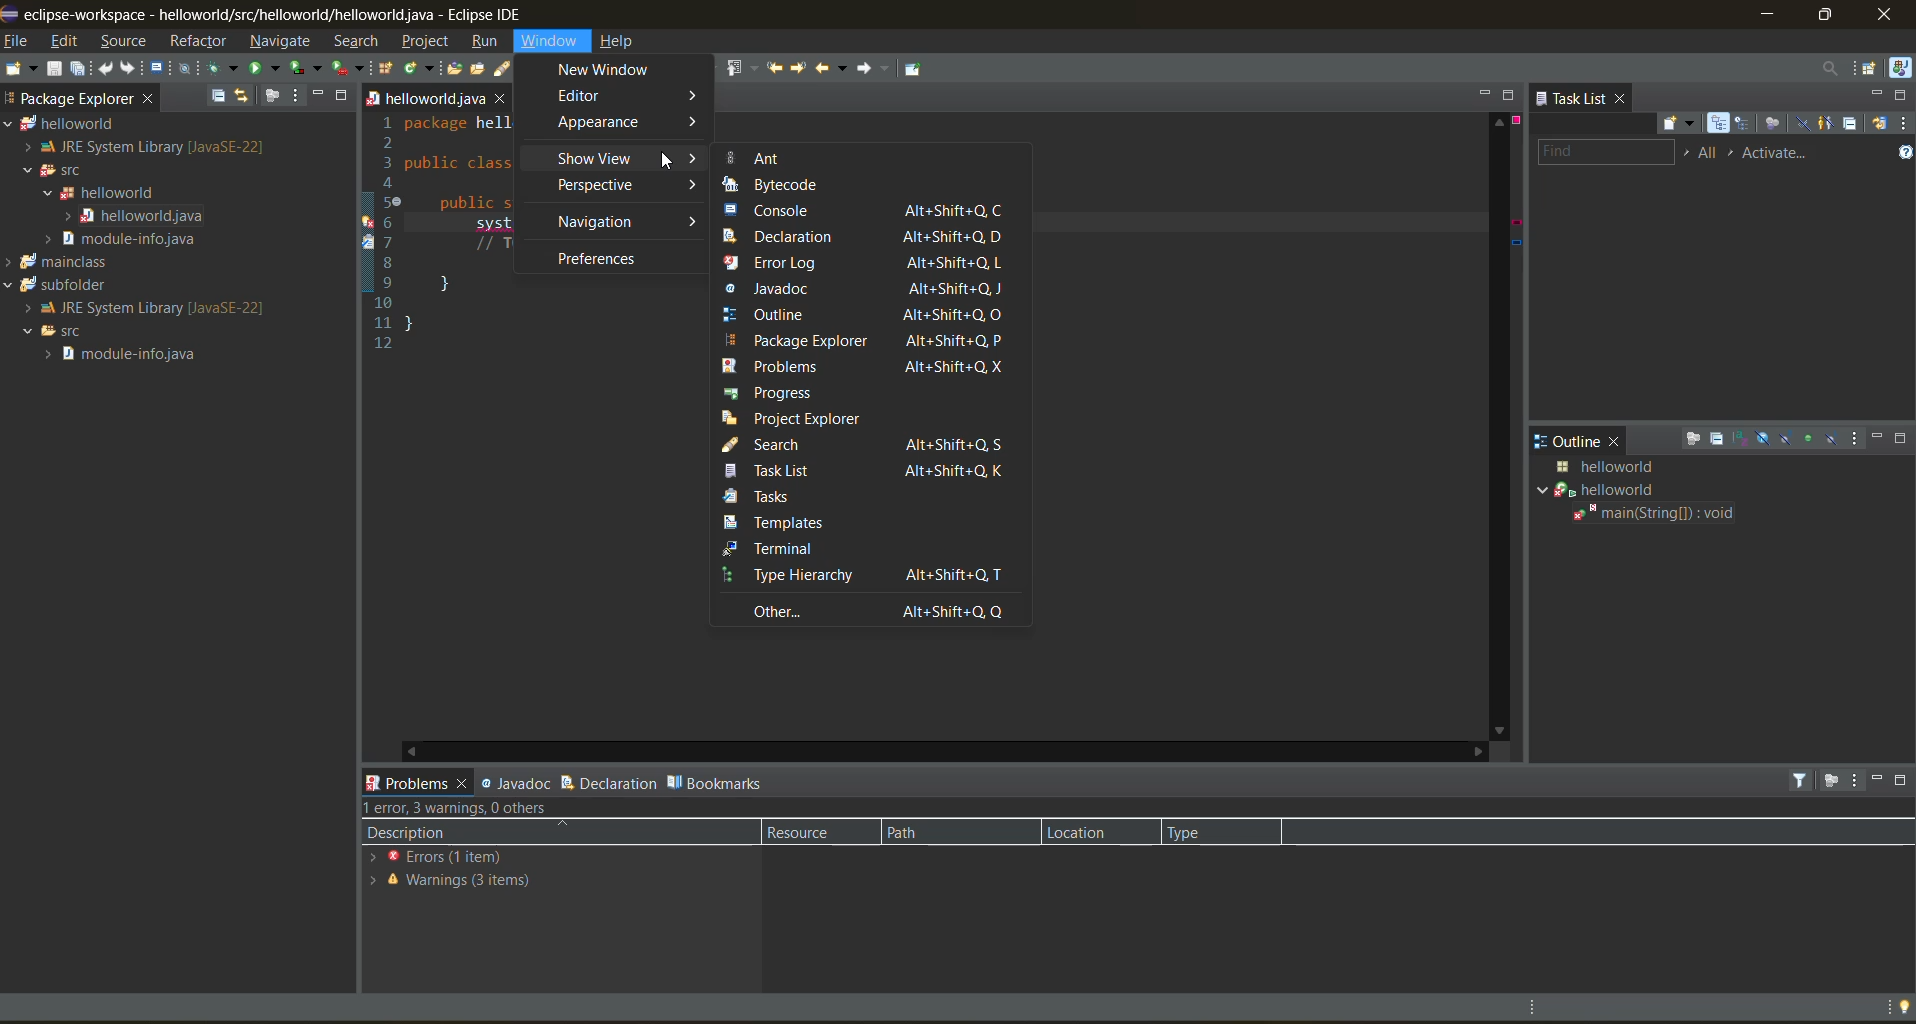  I want to click on view menu, so click(1904, 125).